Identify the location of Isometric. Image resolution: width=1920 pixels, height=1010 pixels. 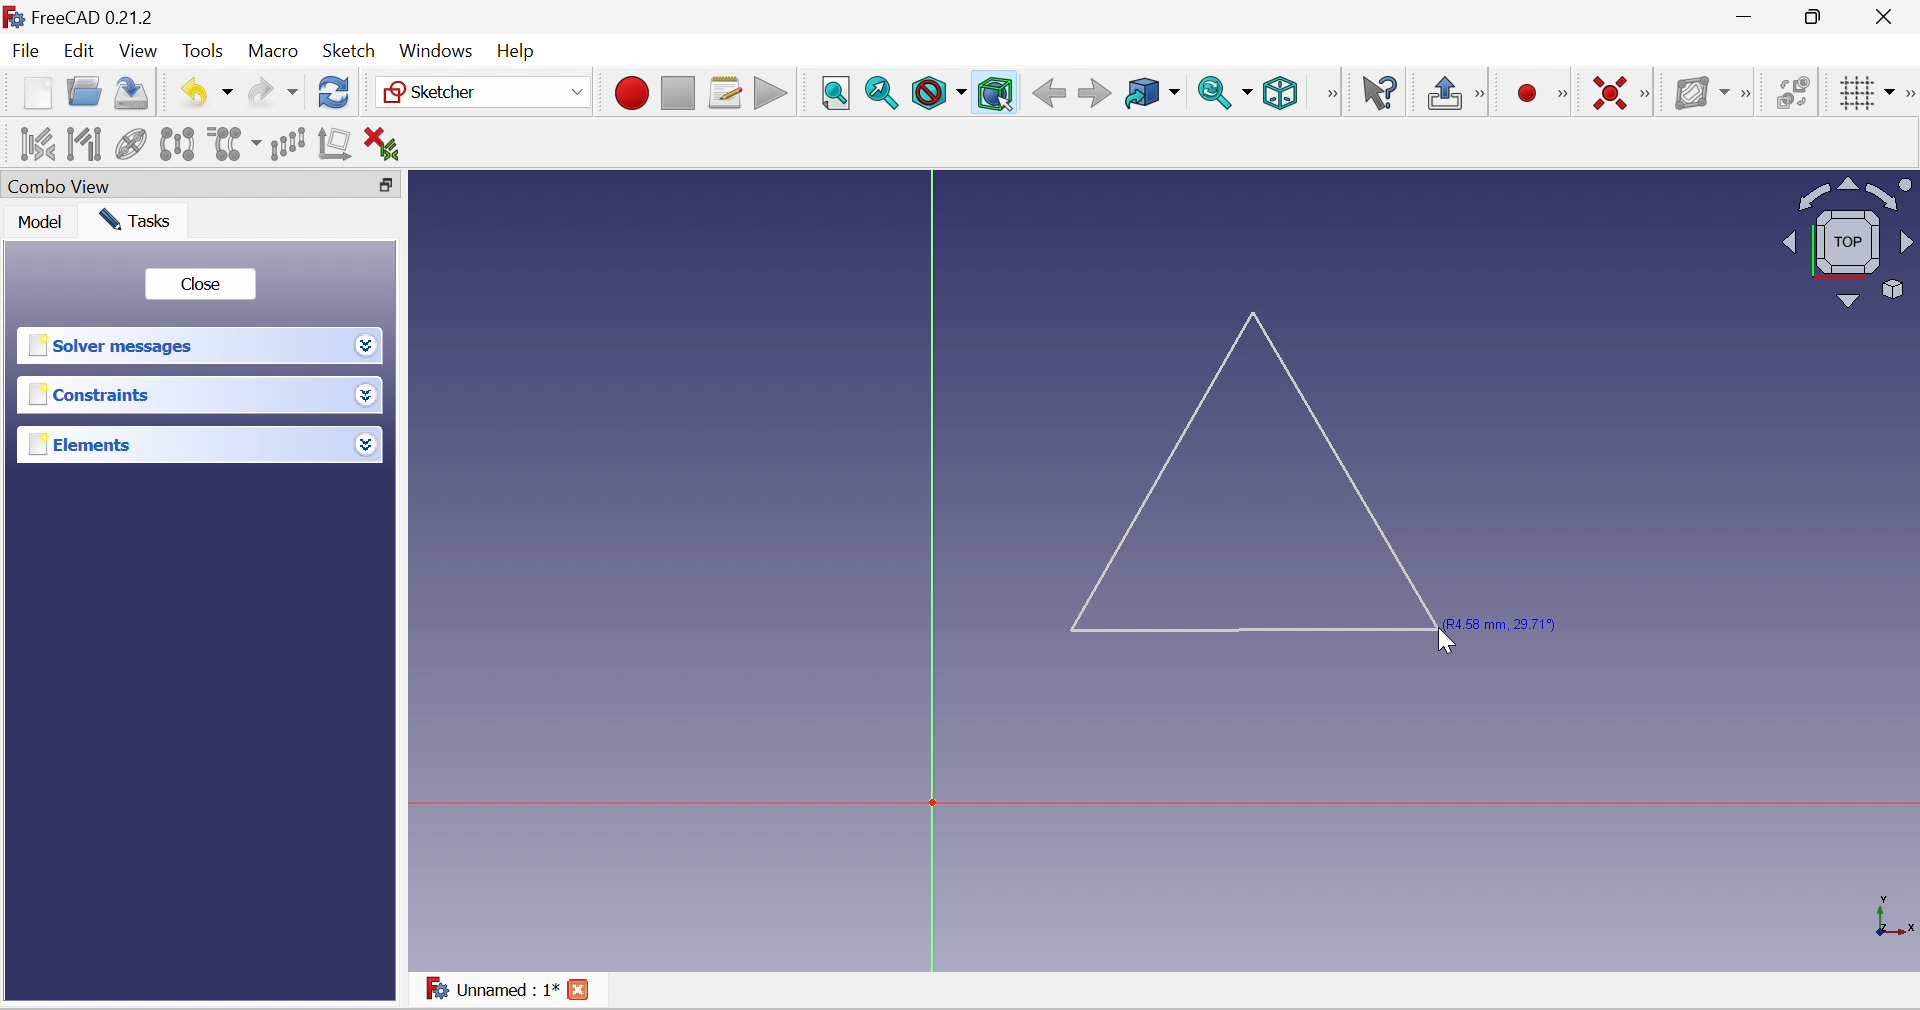
(1281, 93).